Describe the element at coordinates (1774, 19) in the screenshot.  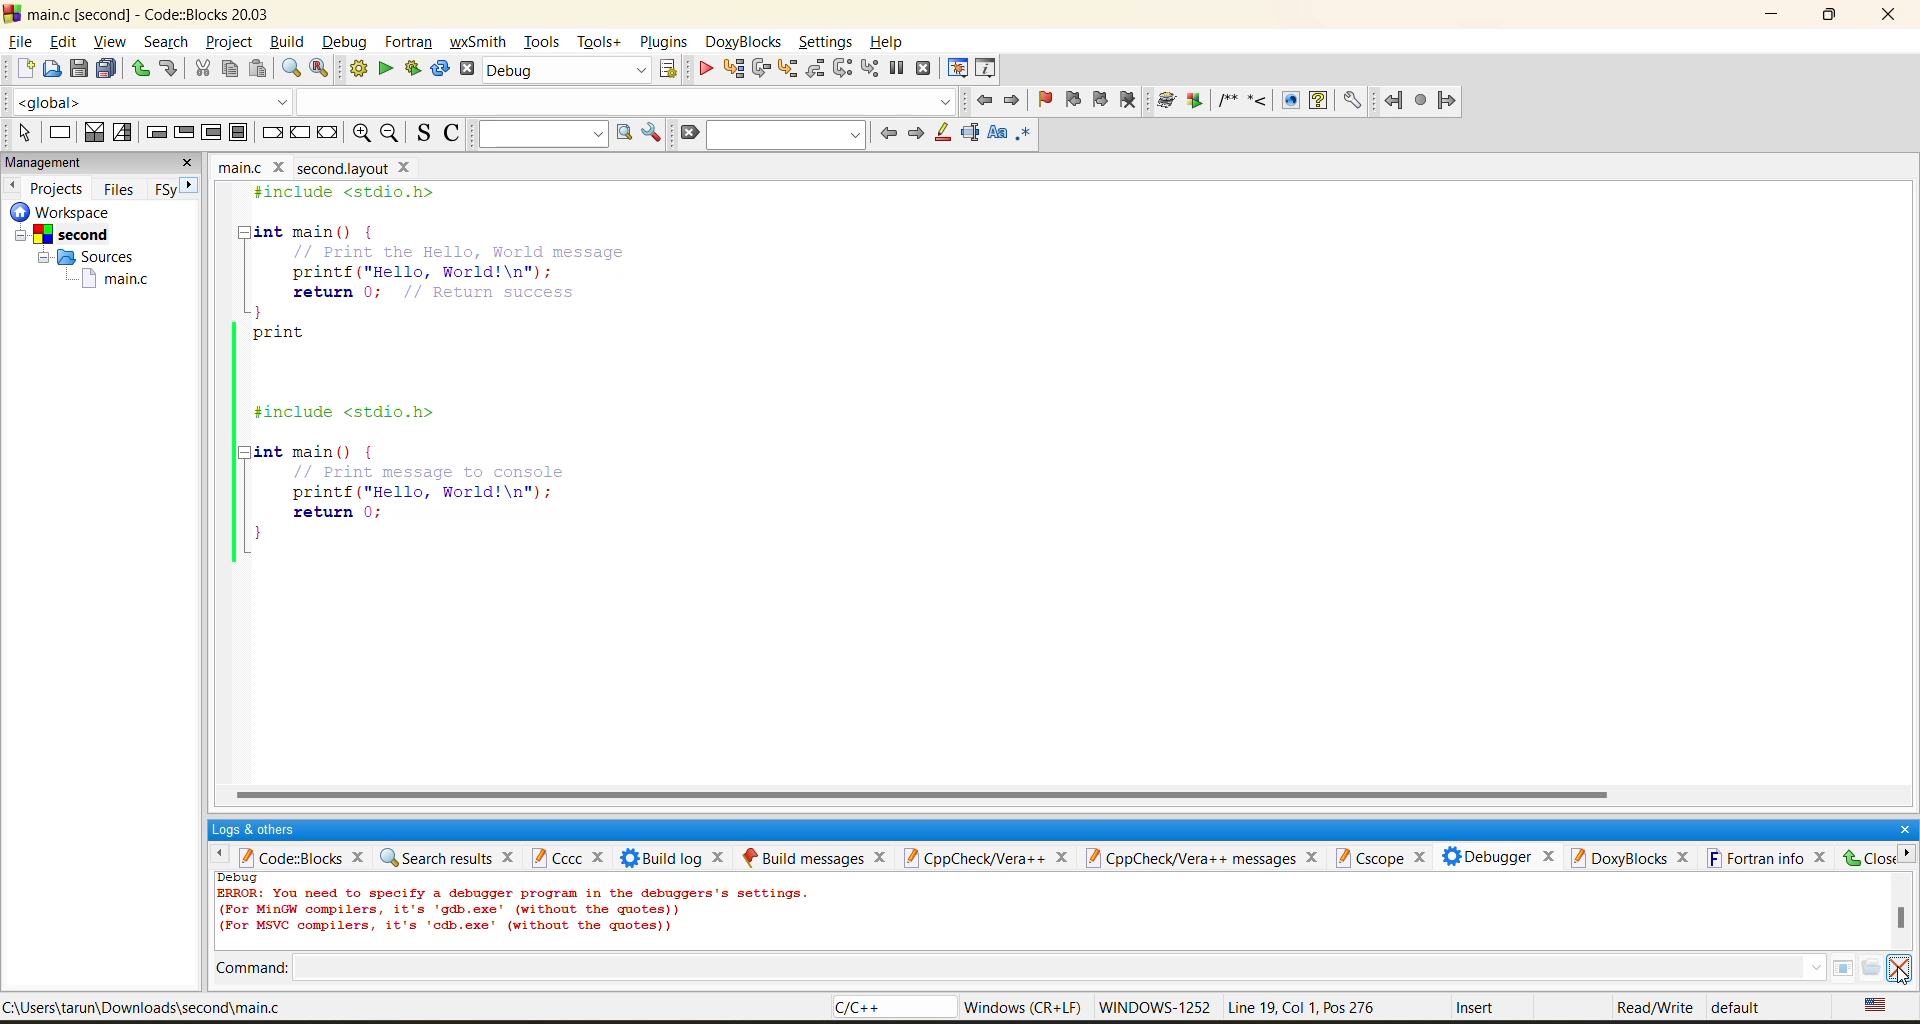
I see `minimize` at that location.